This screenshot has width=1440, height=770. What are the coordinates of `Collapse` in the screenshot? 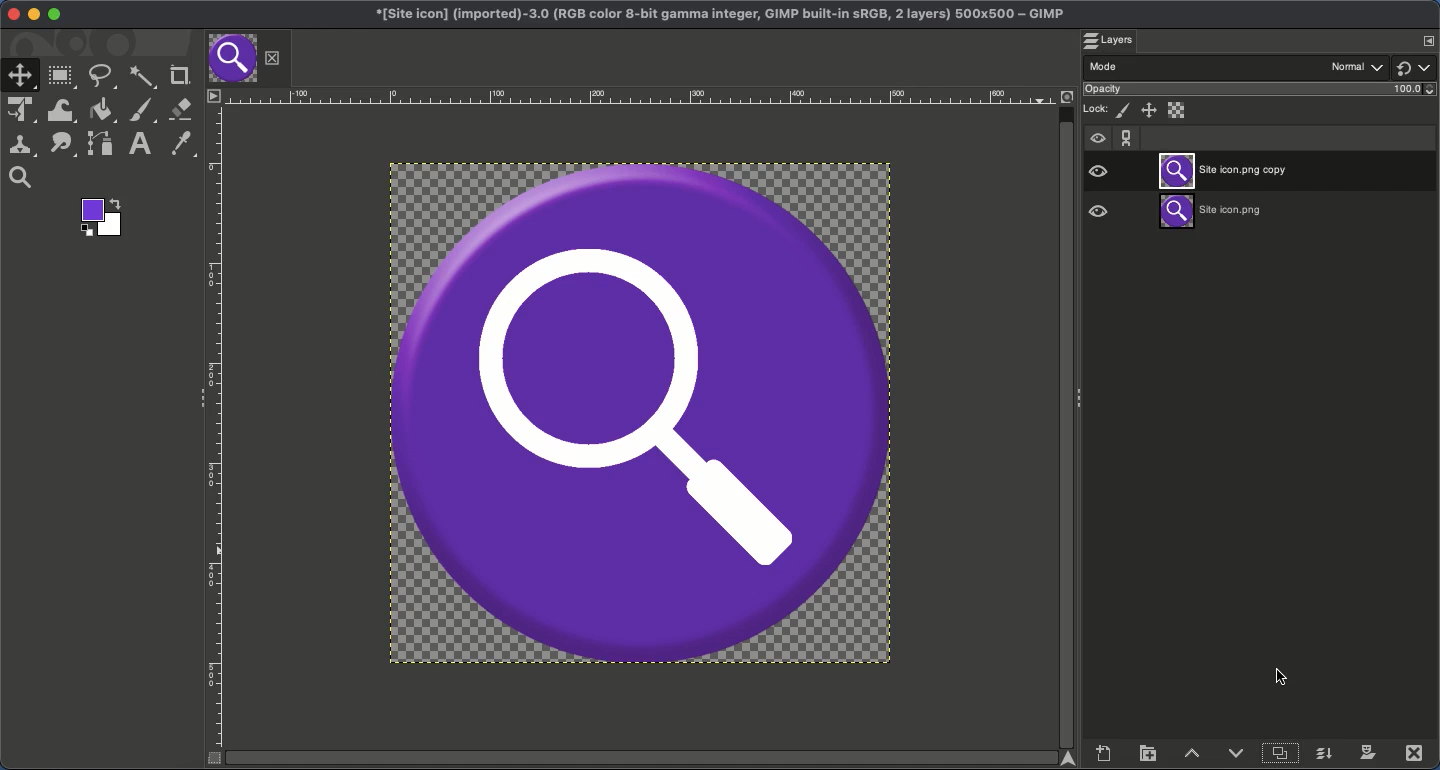 It's located at (1080, 399).